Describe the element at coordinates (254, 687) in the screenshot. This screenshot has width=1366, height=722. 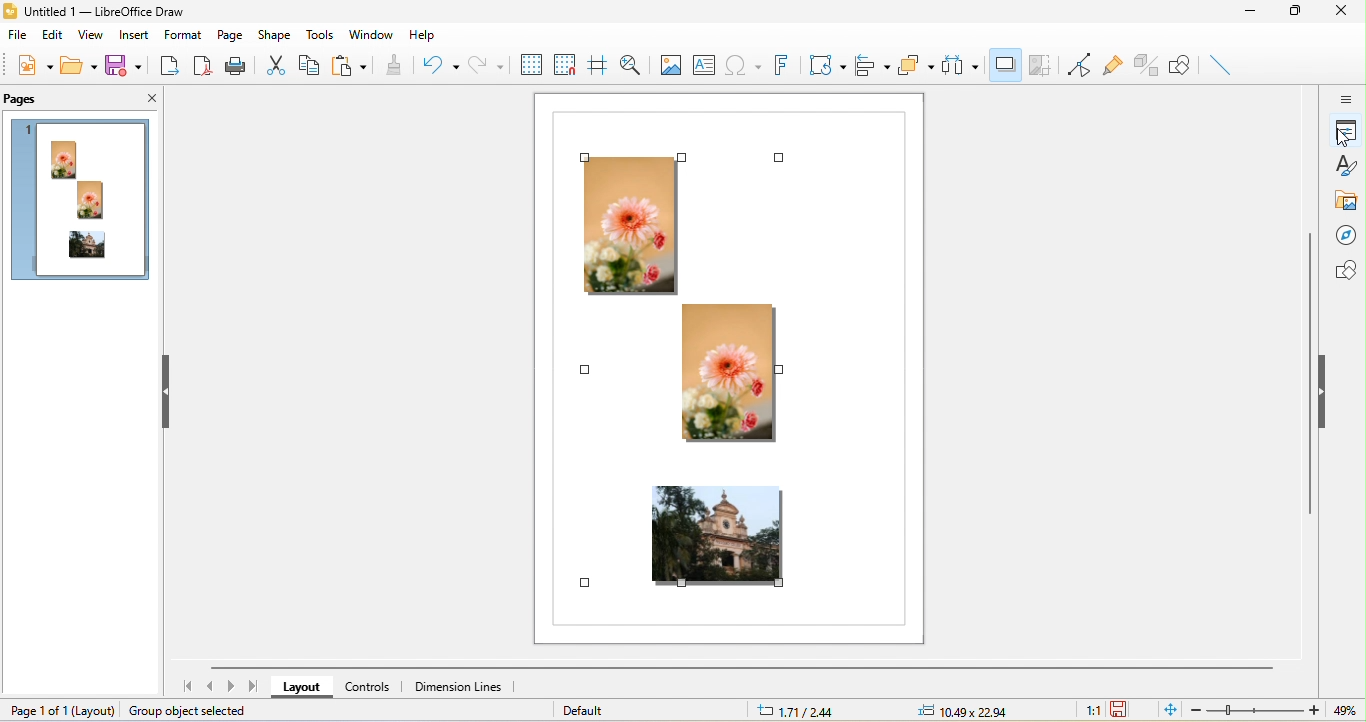
I see `last page` at that location.